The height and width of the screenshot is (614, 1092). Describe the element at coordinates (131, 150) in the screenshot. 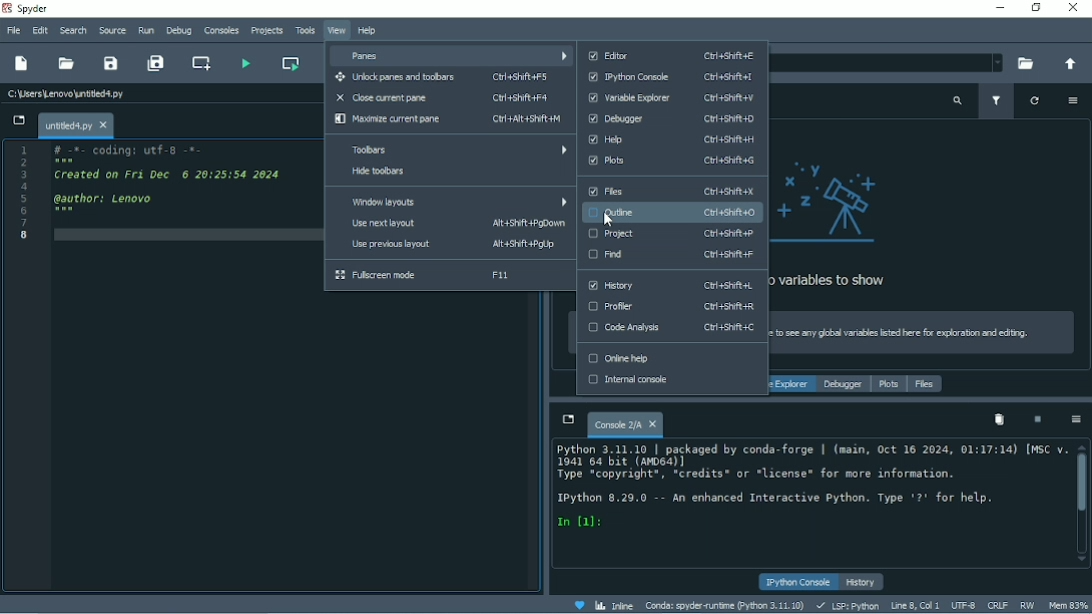

I see `Coding` at that location.